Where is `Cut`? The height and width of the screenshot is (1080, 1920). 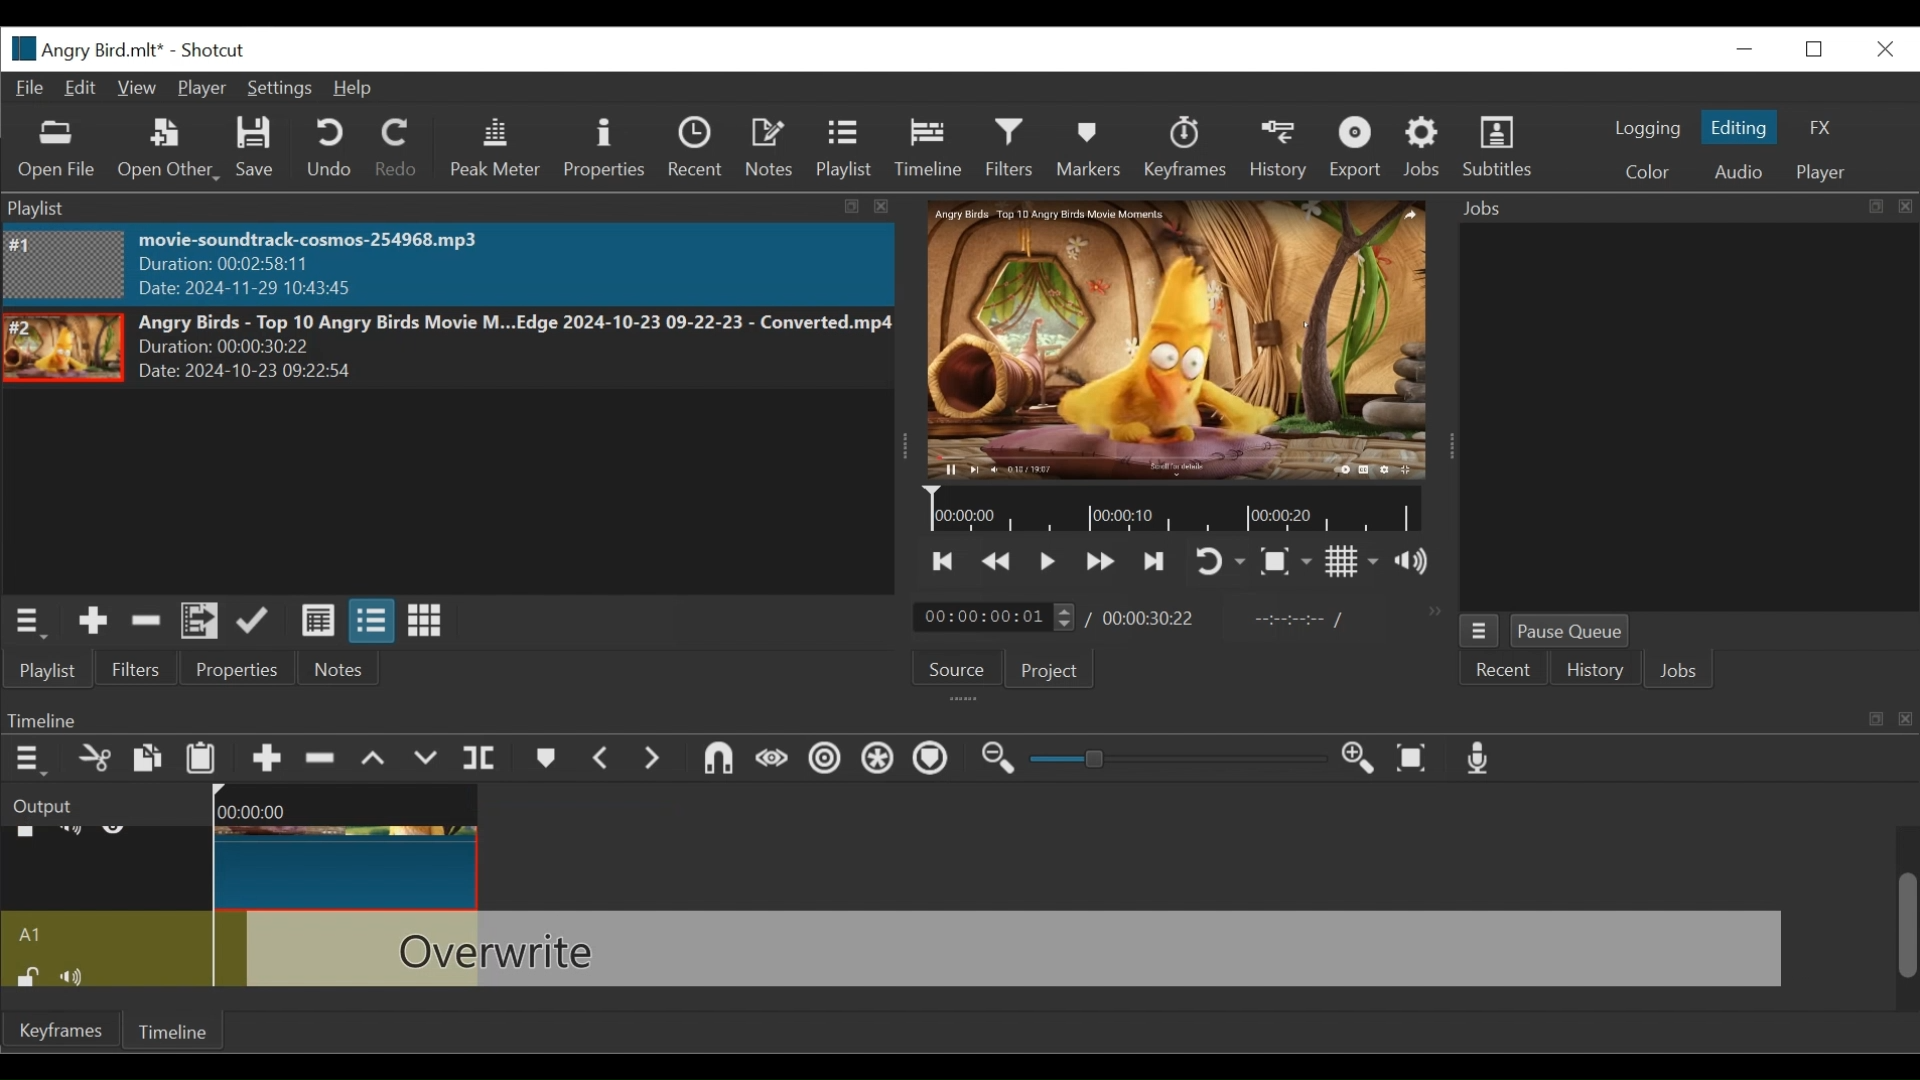 Cut is located at coordinates (94, 759).